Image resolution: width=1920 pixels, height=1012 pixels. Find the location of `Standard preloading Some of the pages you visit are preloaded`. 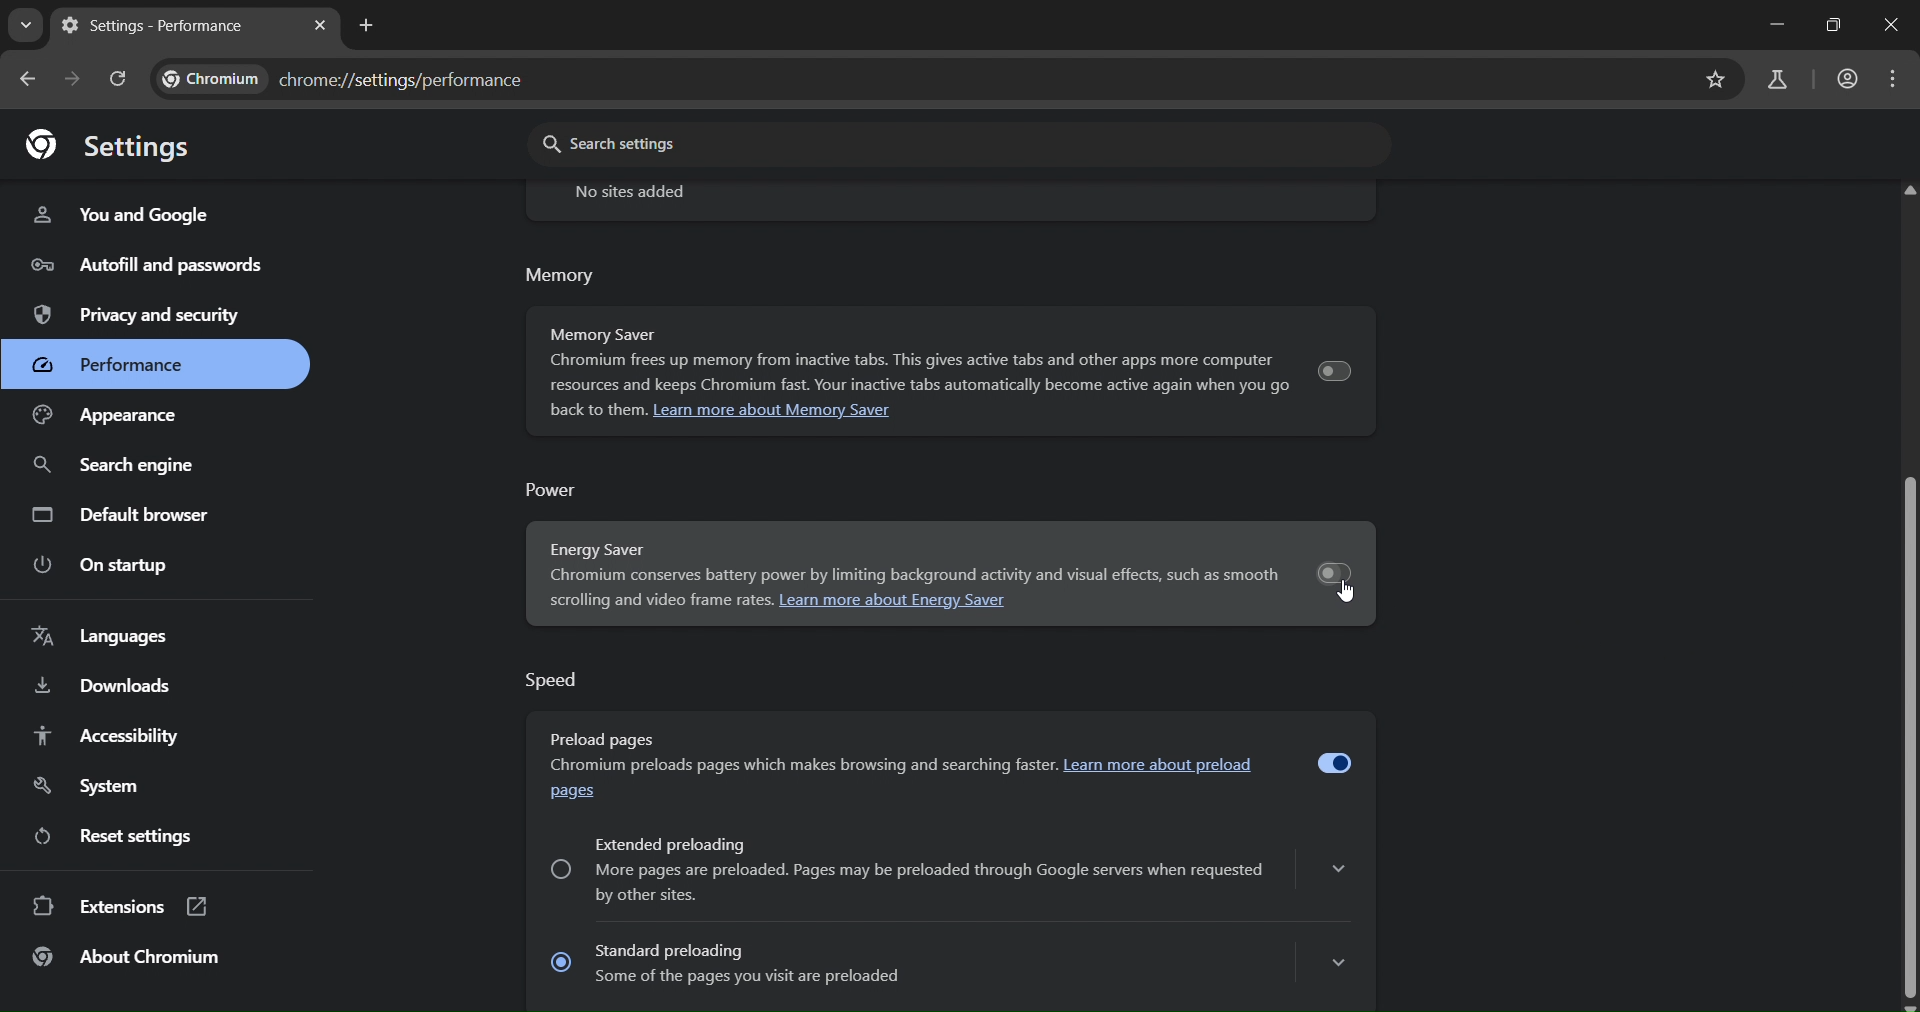

Standard preloading Some of the pages you visit are preloaded is located at coordinates (924, 968).